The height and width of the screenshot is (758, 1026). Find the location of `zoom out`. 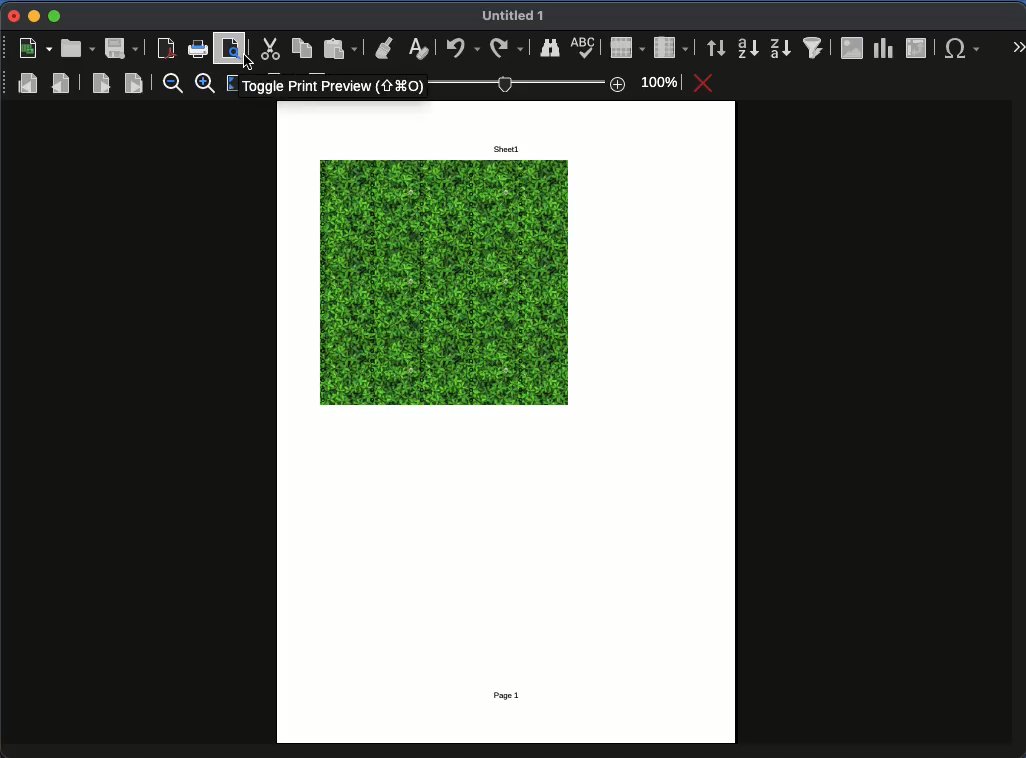

zoom out is located at coordinates (172, 85).